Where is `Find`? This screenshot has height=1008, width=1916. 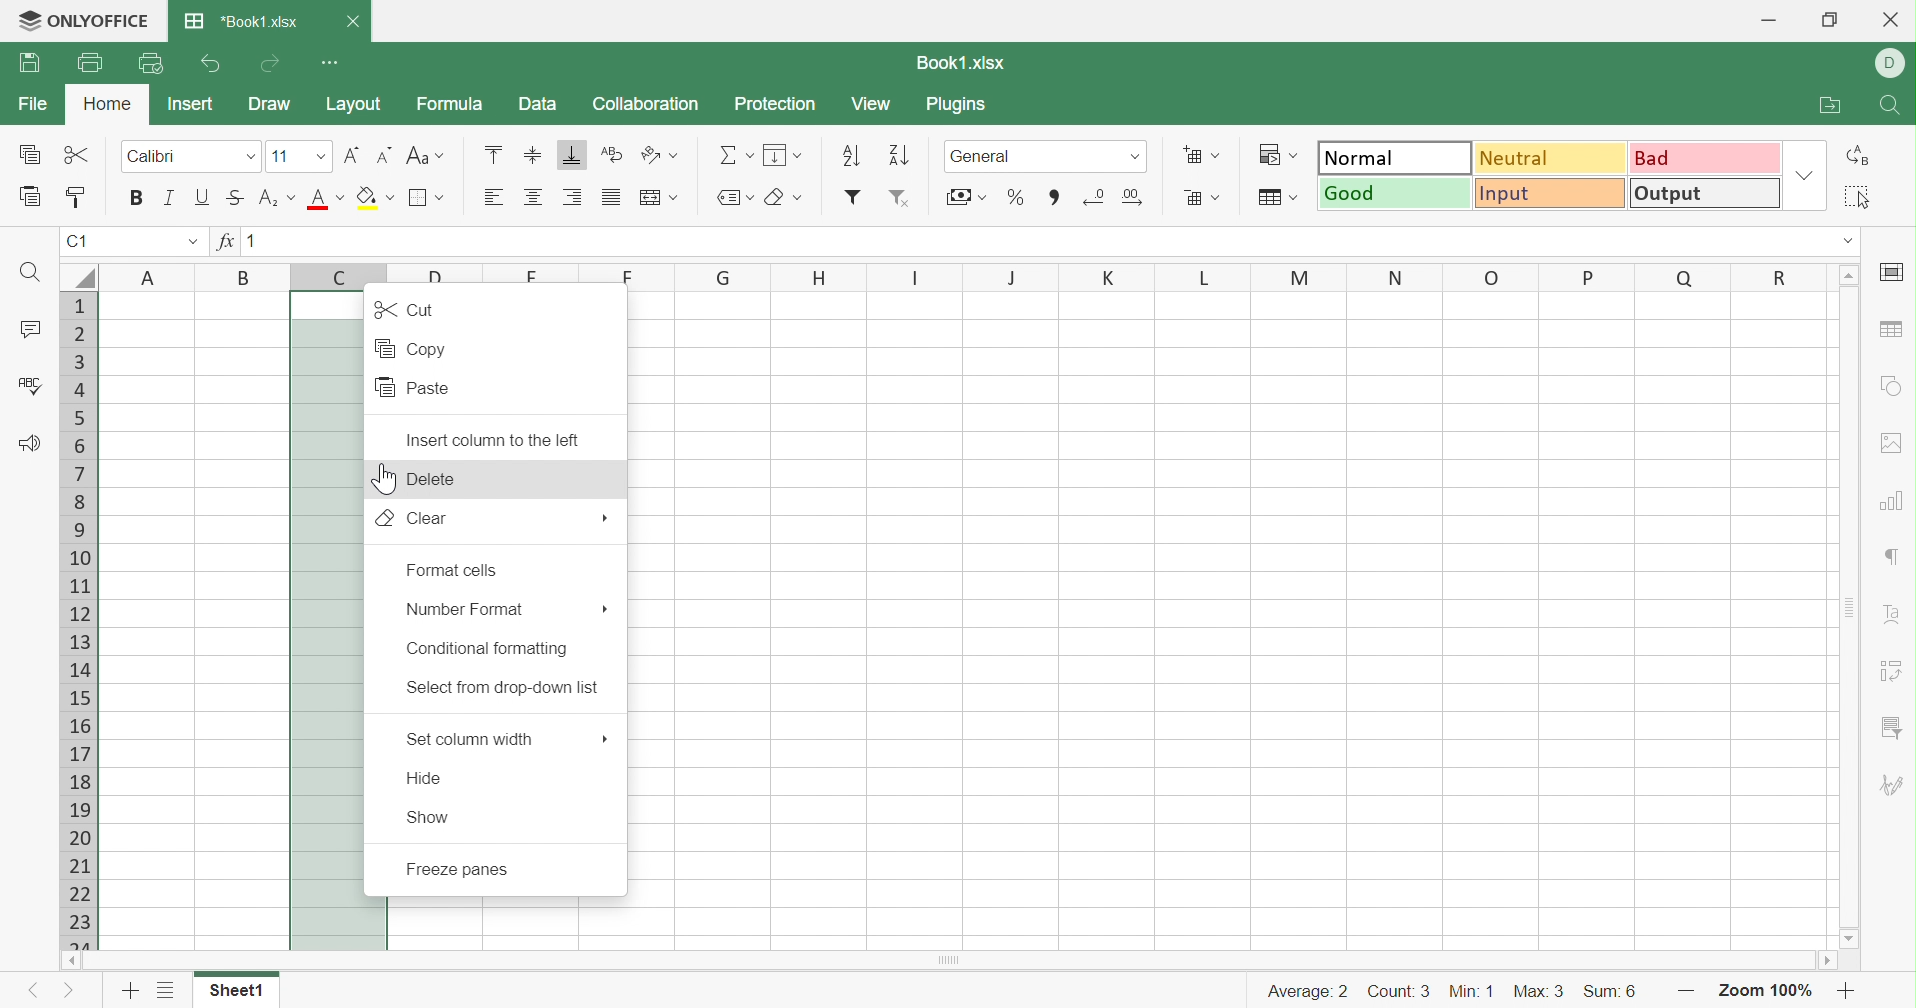
Find is located at coordinates (1891, 103).